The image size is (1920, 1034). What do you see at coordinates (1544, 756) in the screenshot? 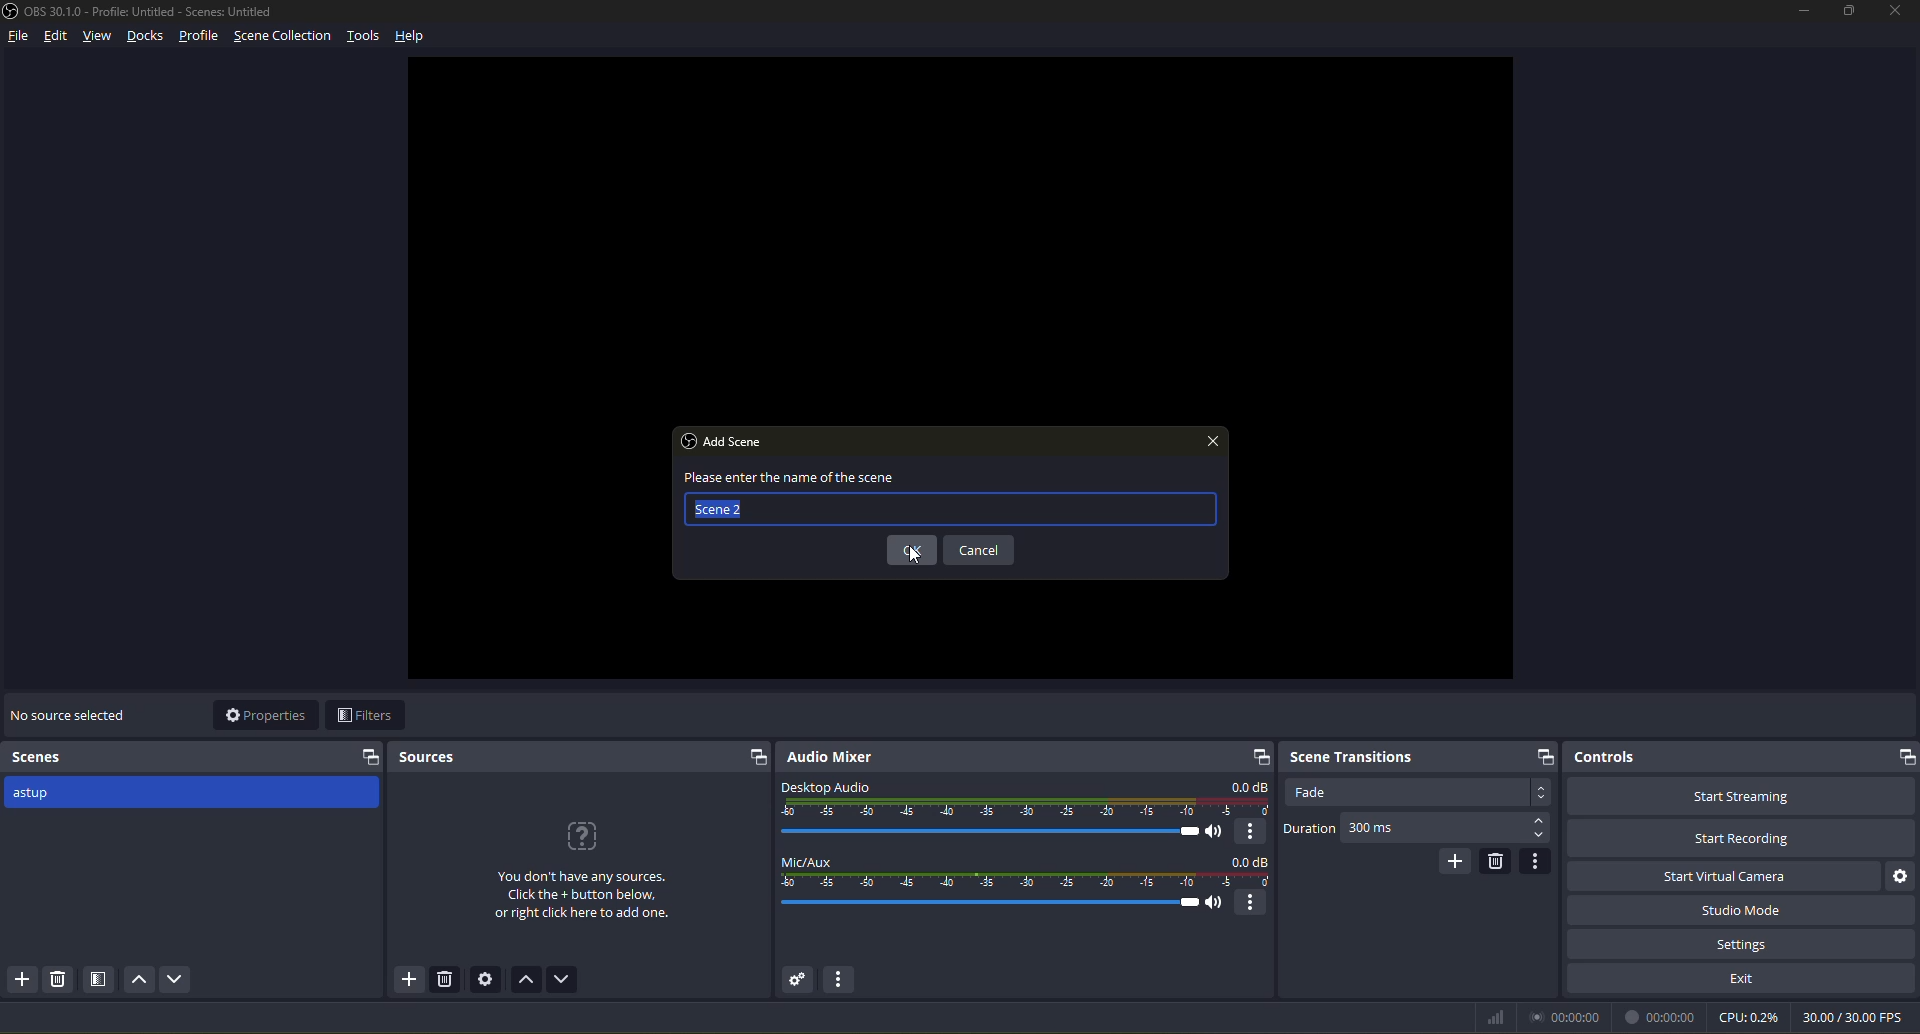
I see `expand` at bounding box center [1544, 756].